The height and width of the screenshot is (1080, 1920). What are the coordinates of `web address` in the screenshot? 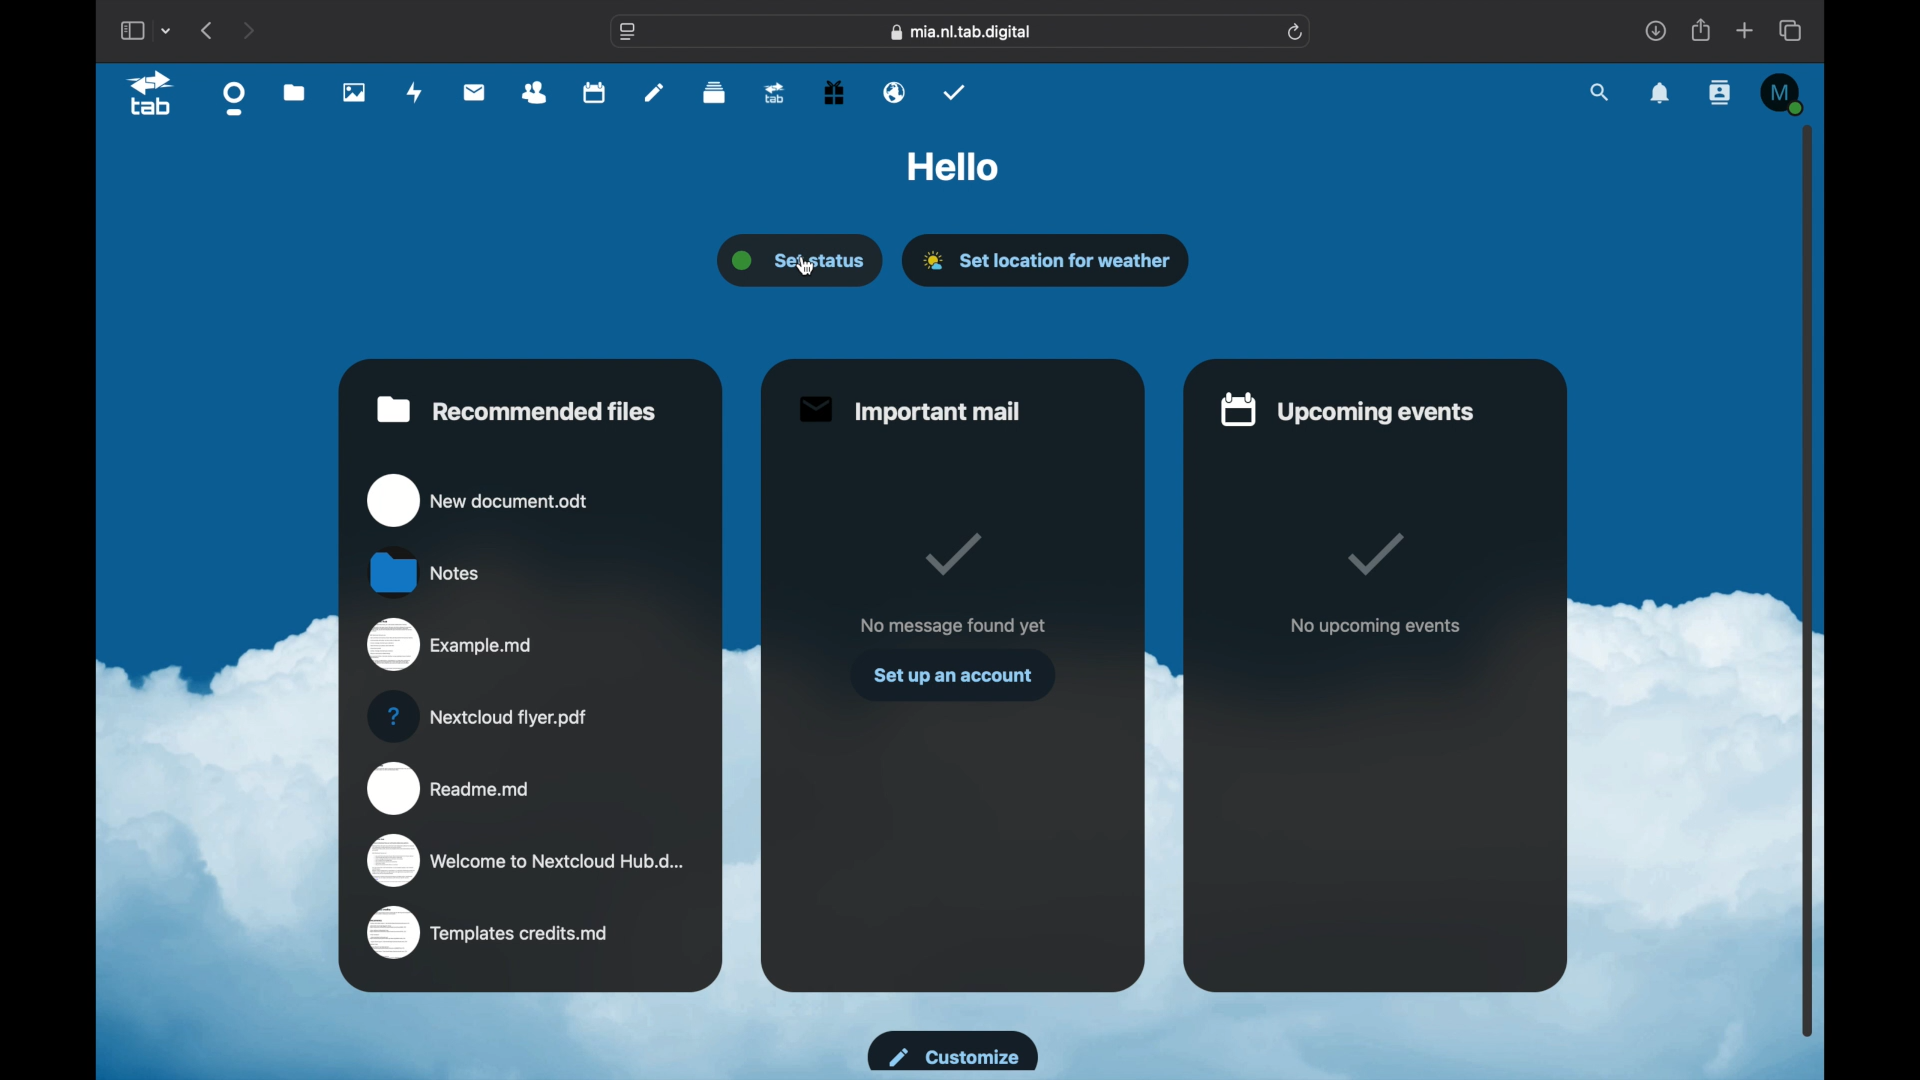 It's located at (961, 32).